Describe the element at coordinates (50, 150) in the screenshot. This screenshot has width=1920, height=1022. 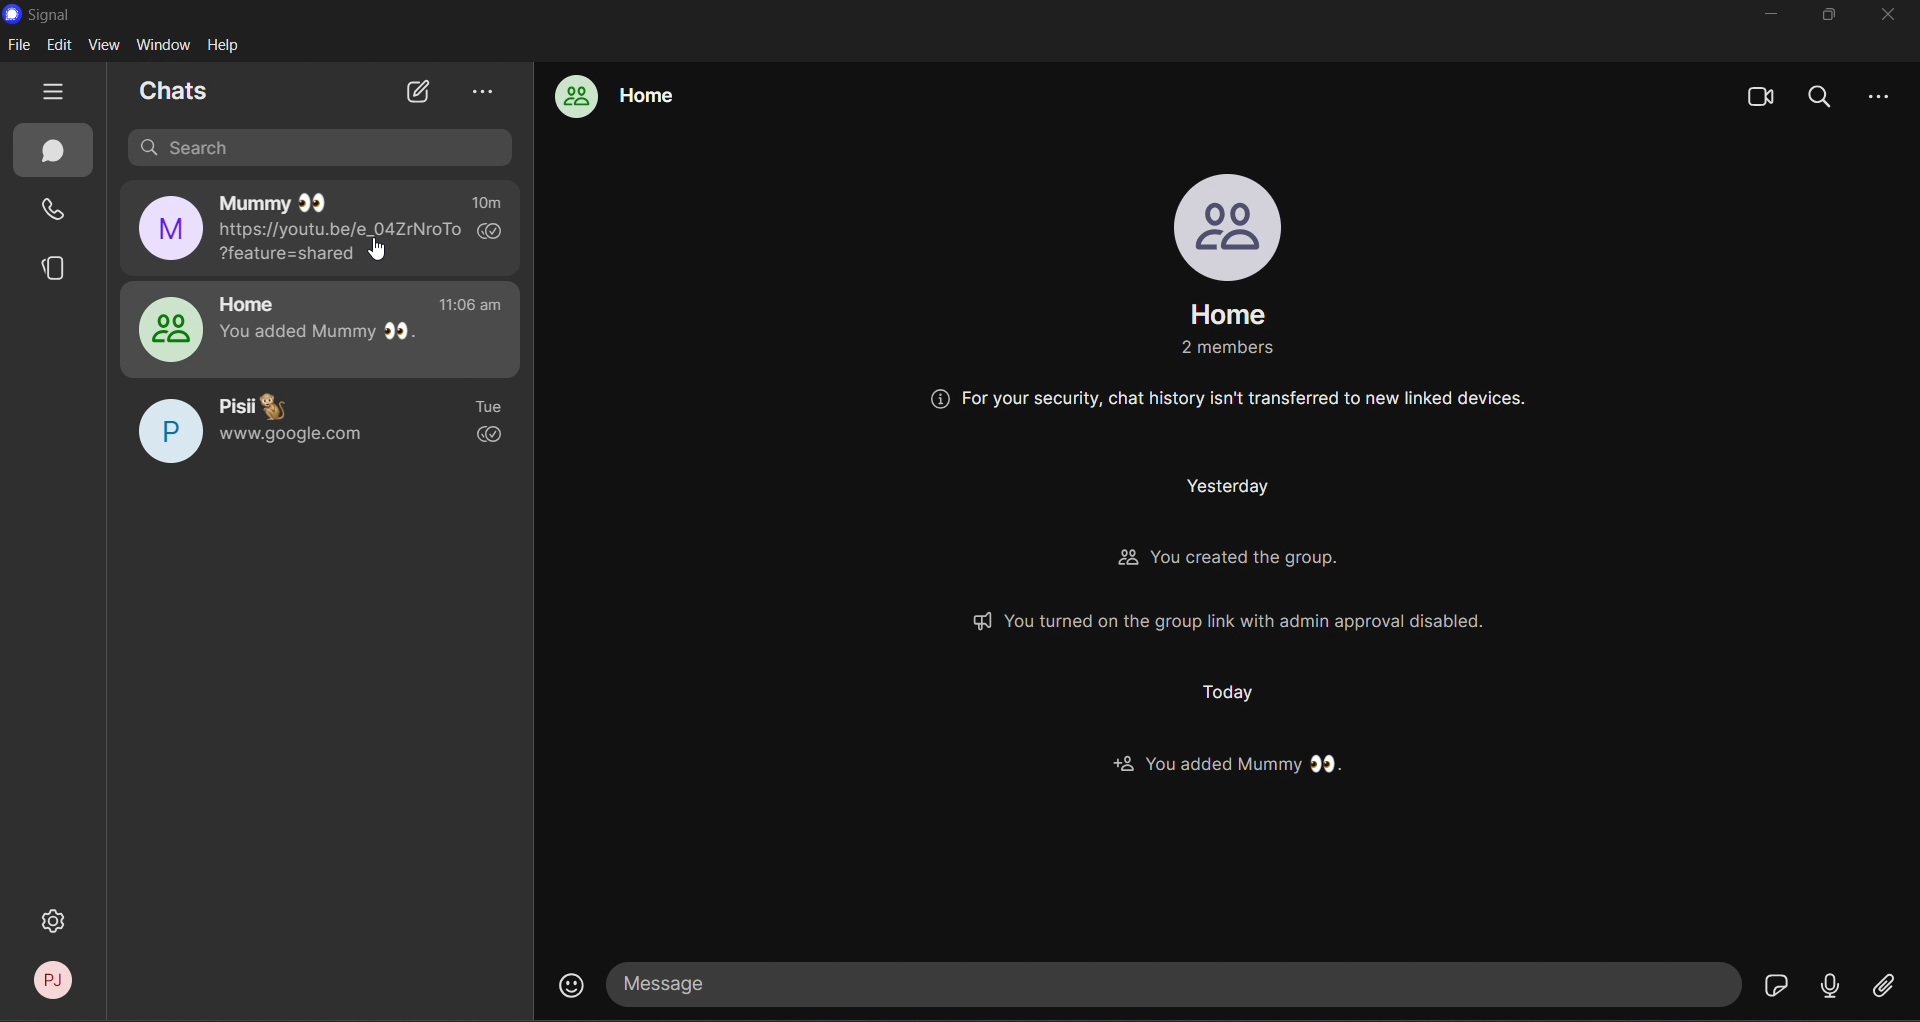
I see `chats` at that location.